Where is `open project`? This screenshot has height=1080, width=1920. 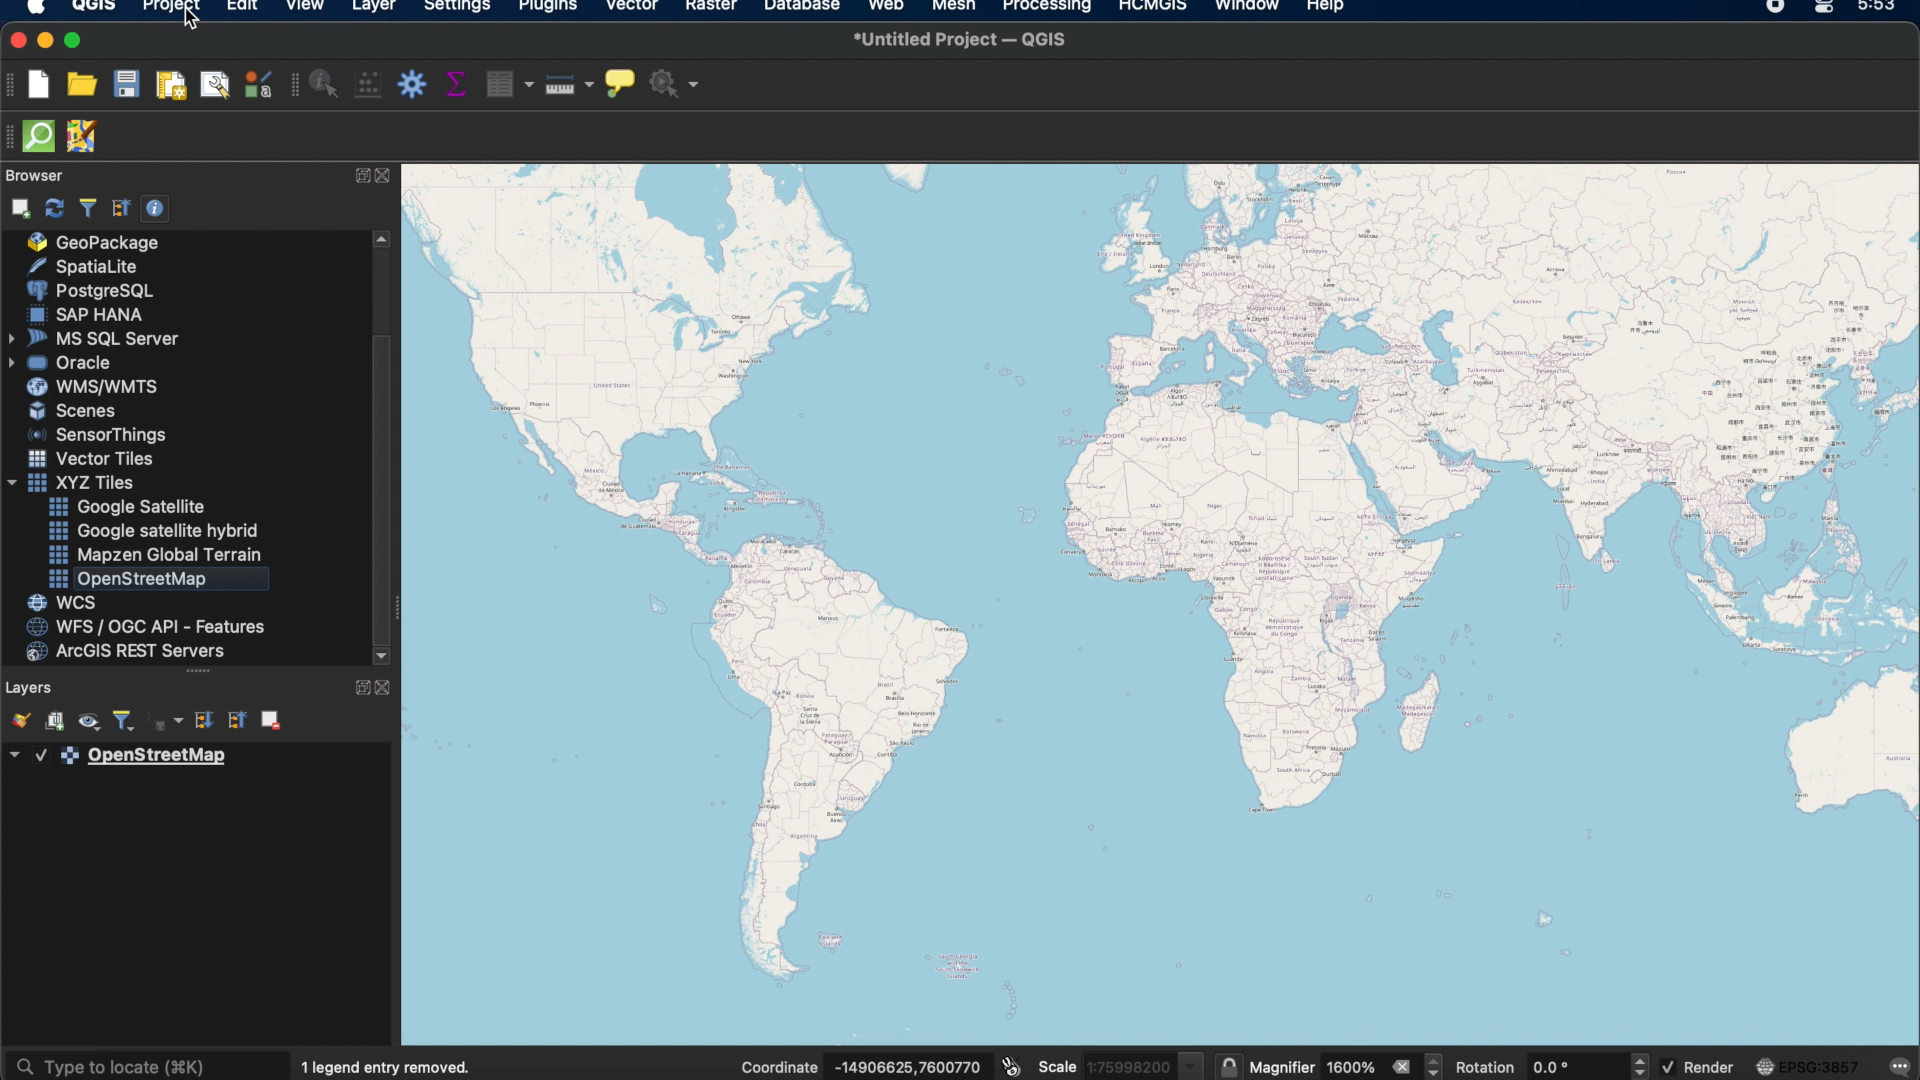 open project is located at coordinates (79, 86).